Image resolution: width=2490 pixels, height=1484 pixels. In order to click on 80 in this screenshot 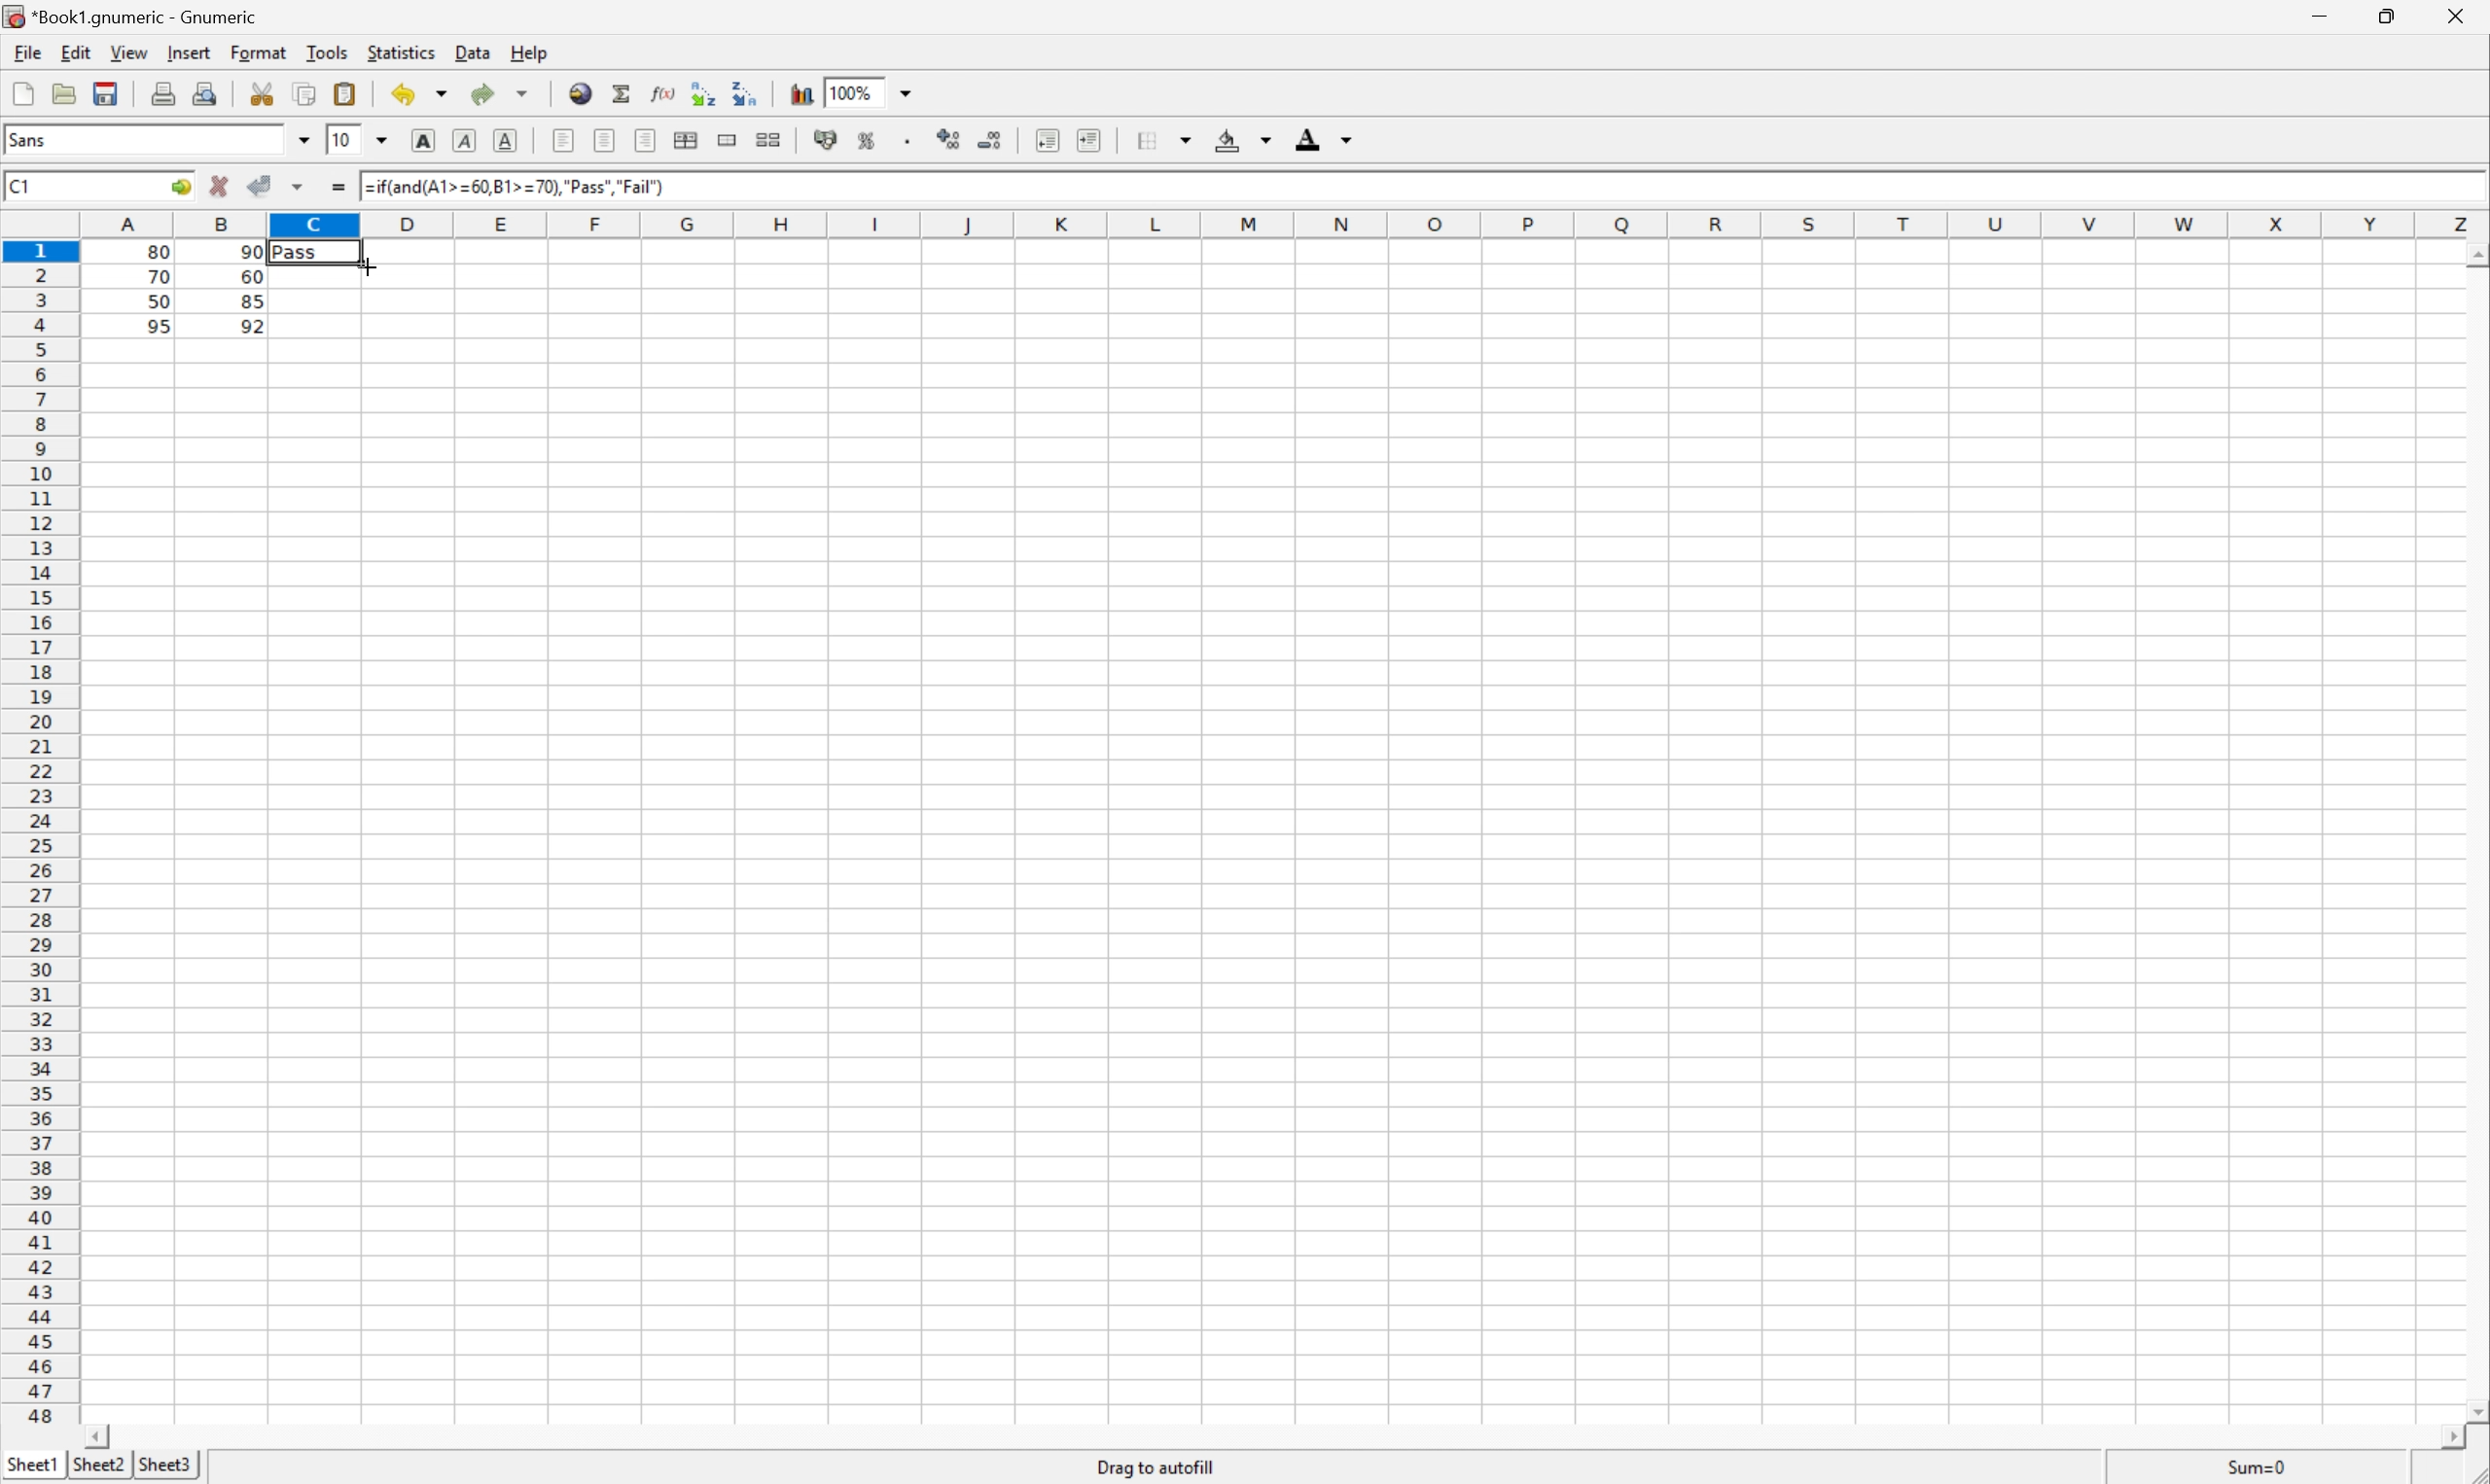, I will do `click(164, 248)`.